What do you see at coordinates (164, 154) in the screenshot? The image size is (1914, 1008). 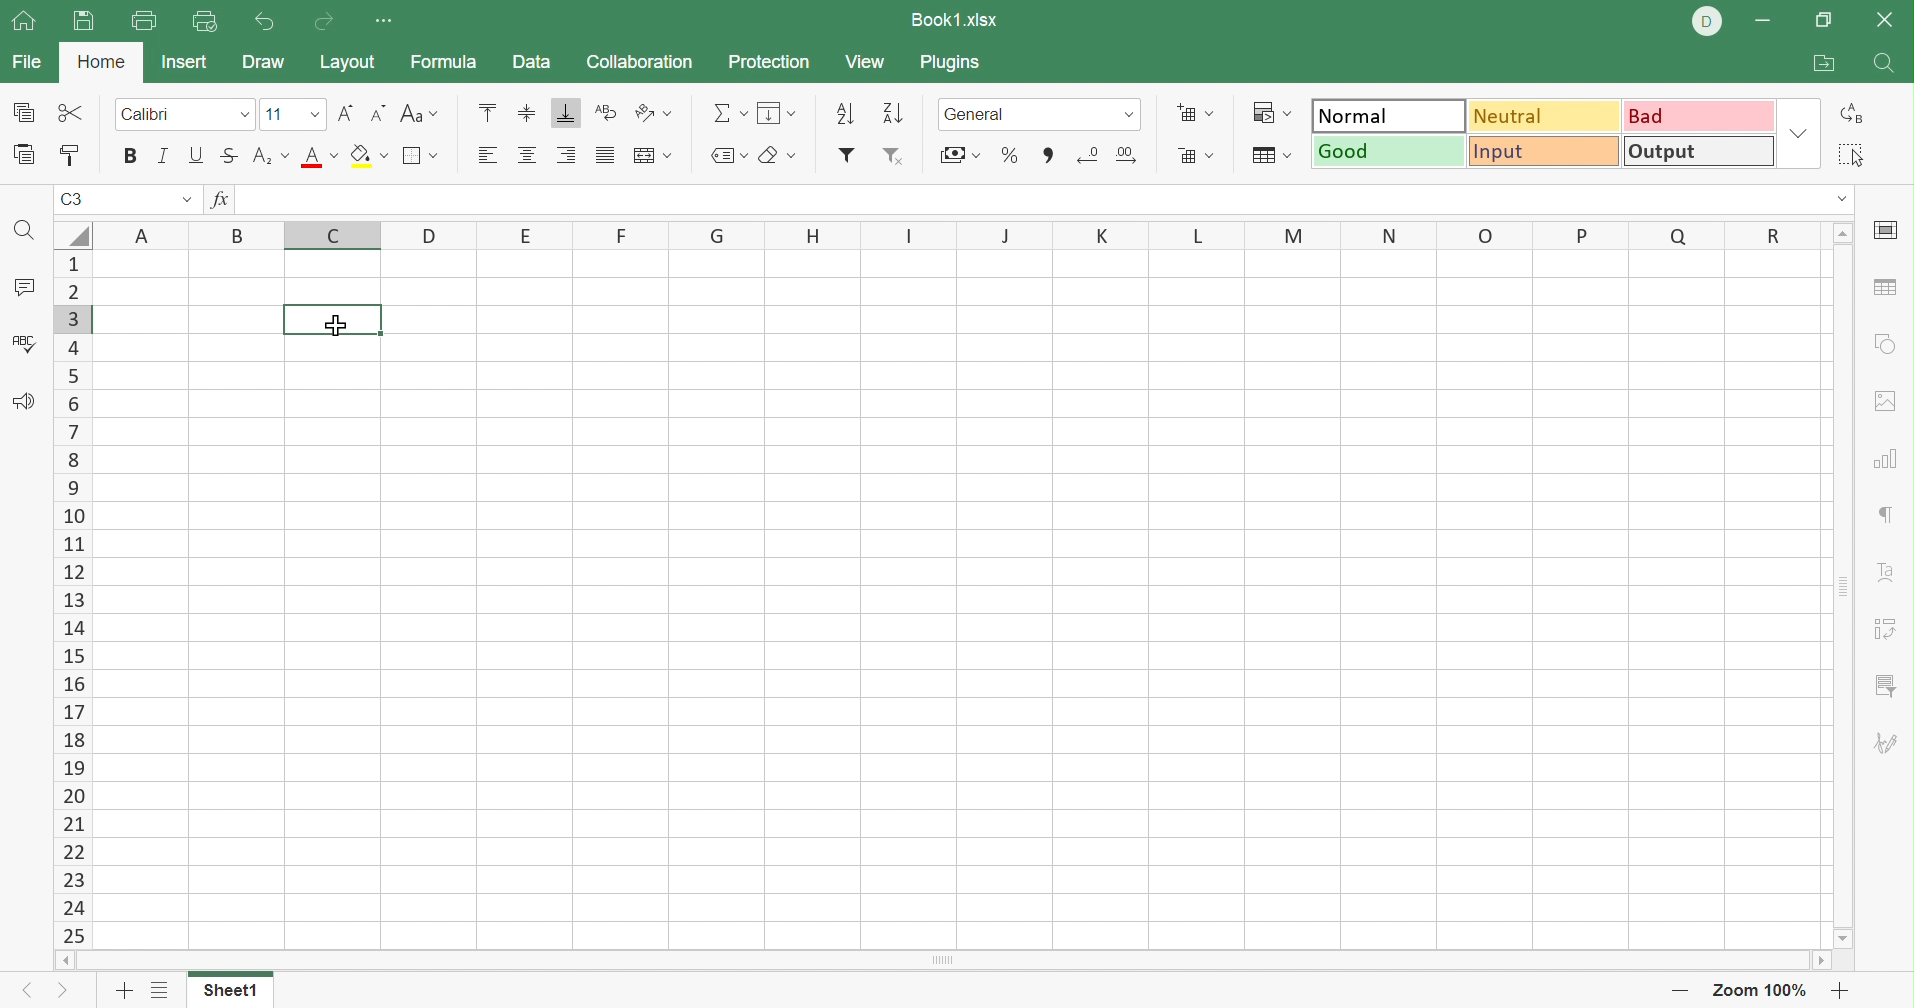 I see `Italic` at bounding box center [164, 154].